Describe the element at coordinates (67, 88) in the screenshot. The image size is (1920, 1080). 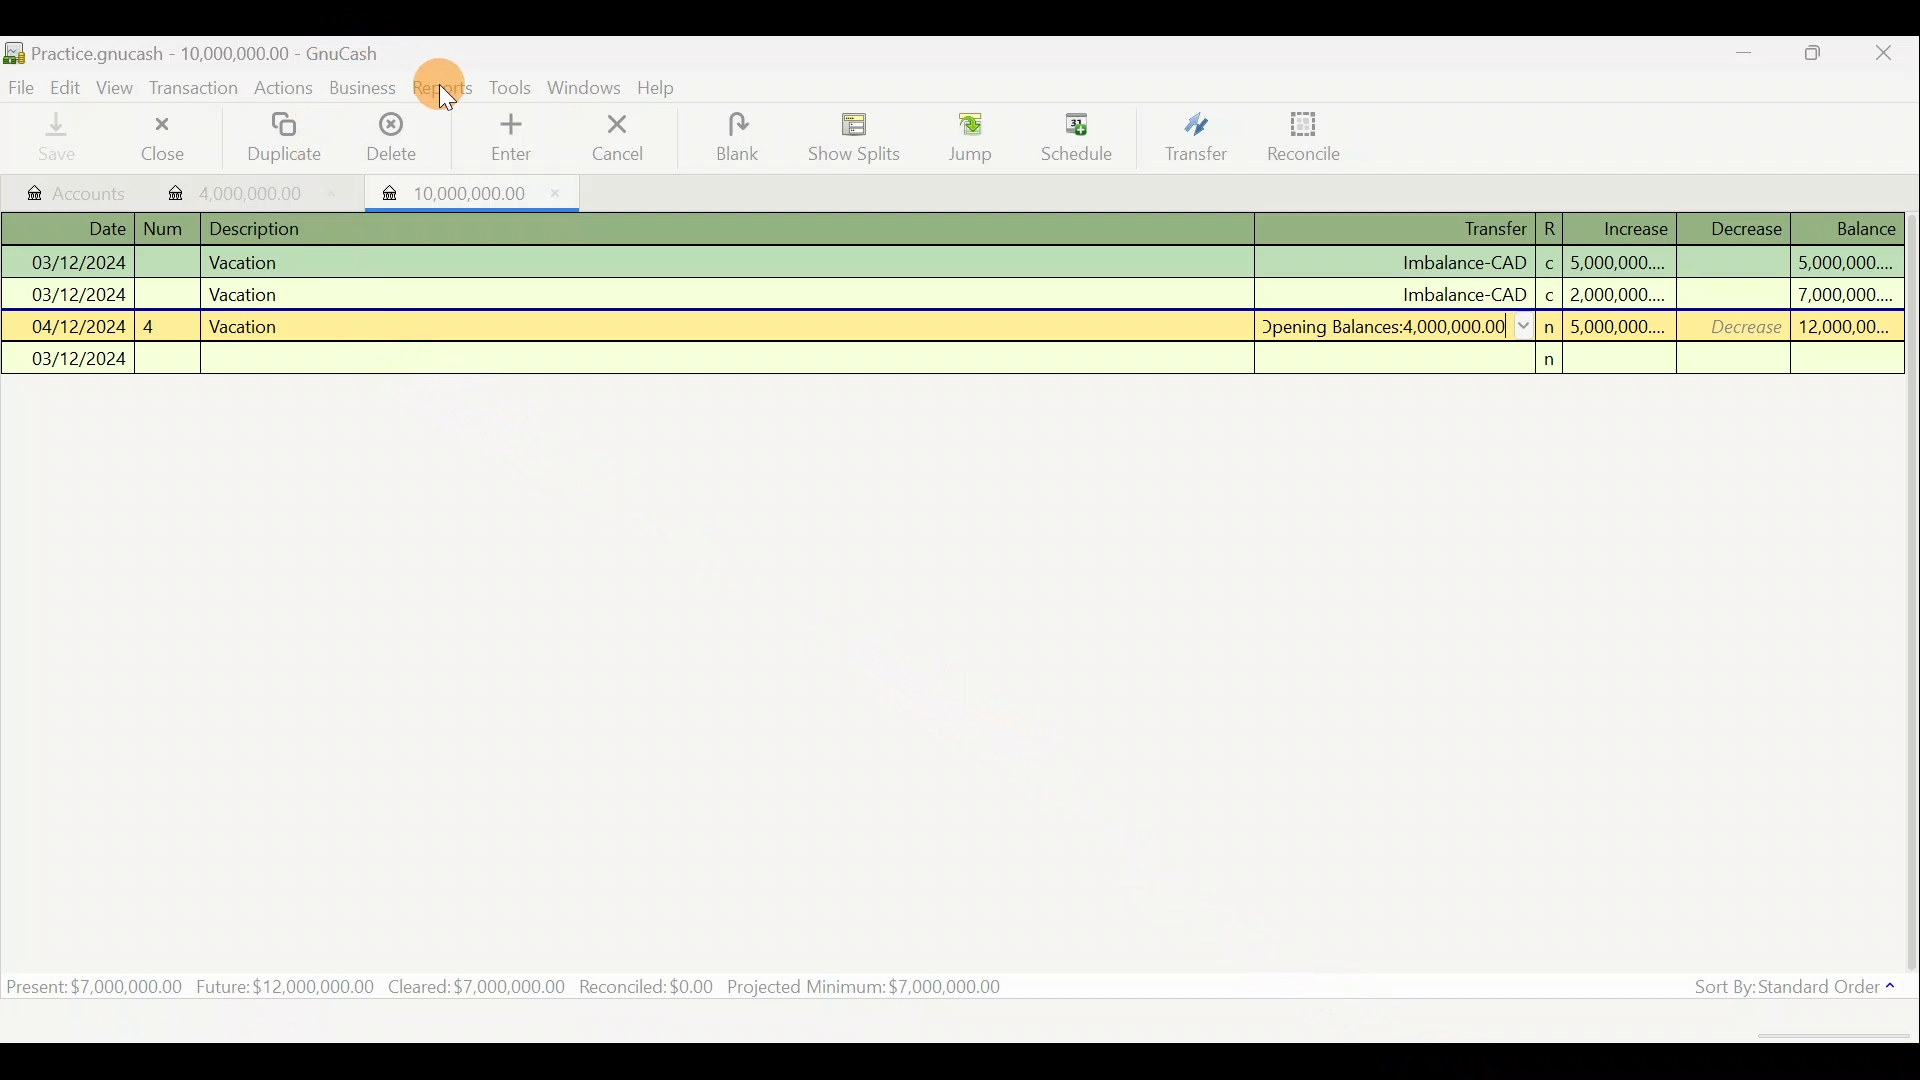
I see `Edit` at that location.